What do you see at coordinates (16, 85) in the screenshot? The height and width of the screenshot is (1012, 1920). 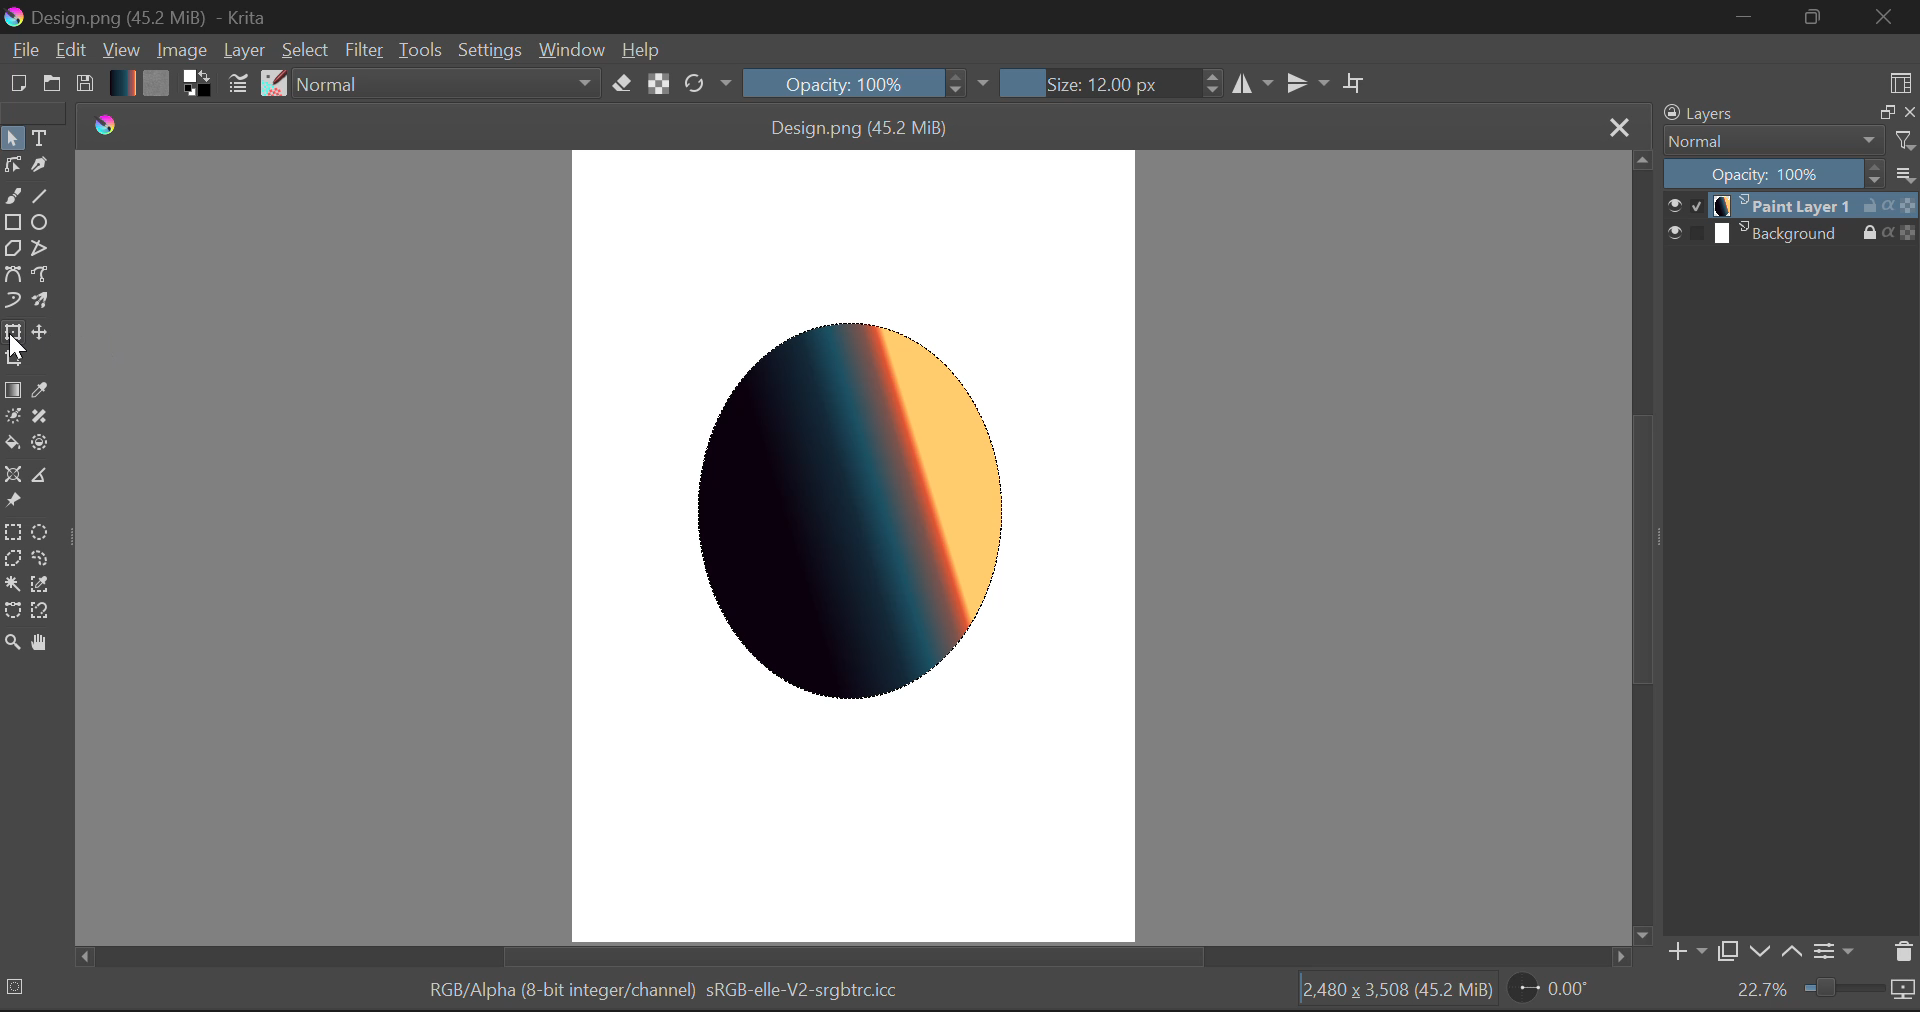 I see `New` at bounding box center [16, 85].